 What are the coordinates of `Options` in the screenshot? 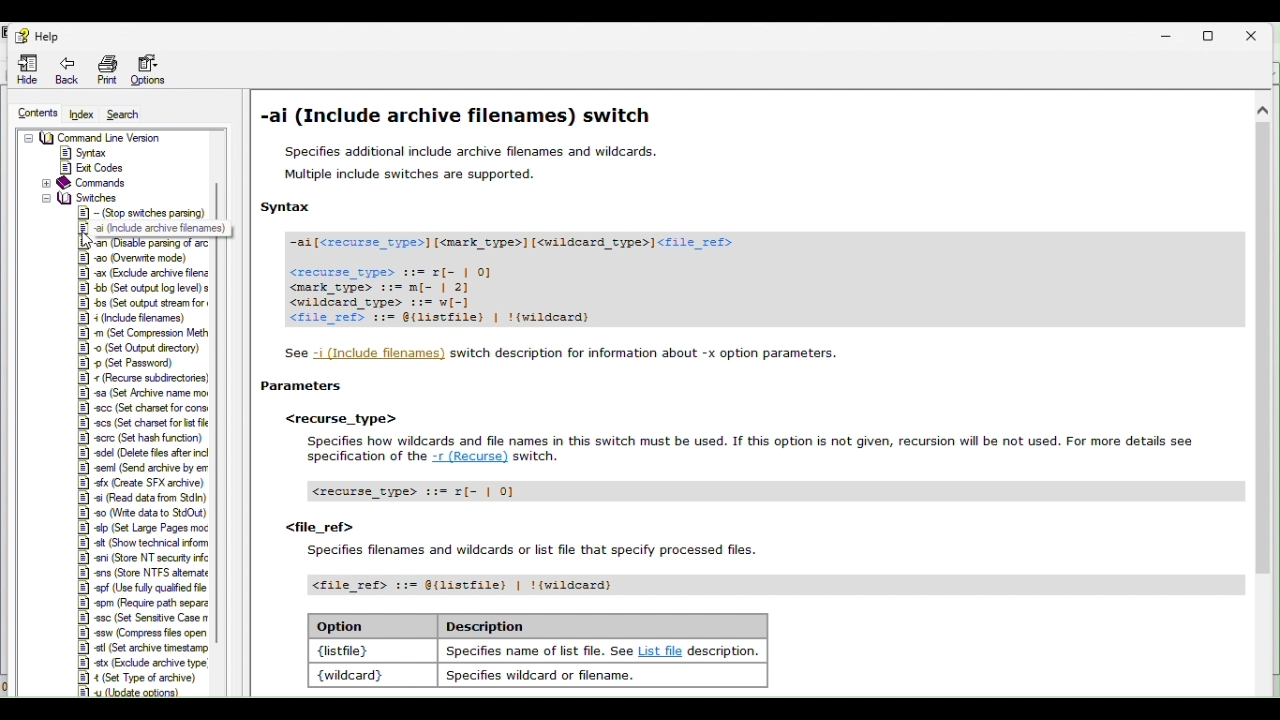 It's located at (150, 67).